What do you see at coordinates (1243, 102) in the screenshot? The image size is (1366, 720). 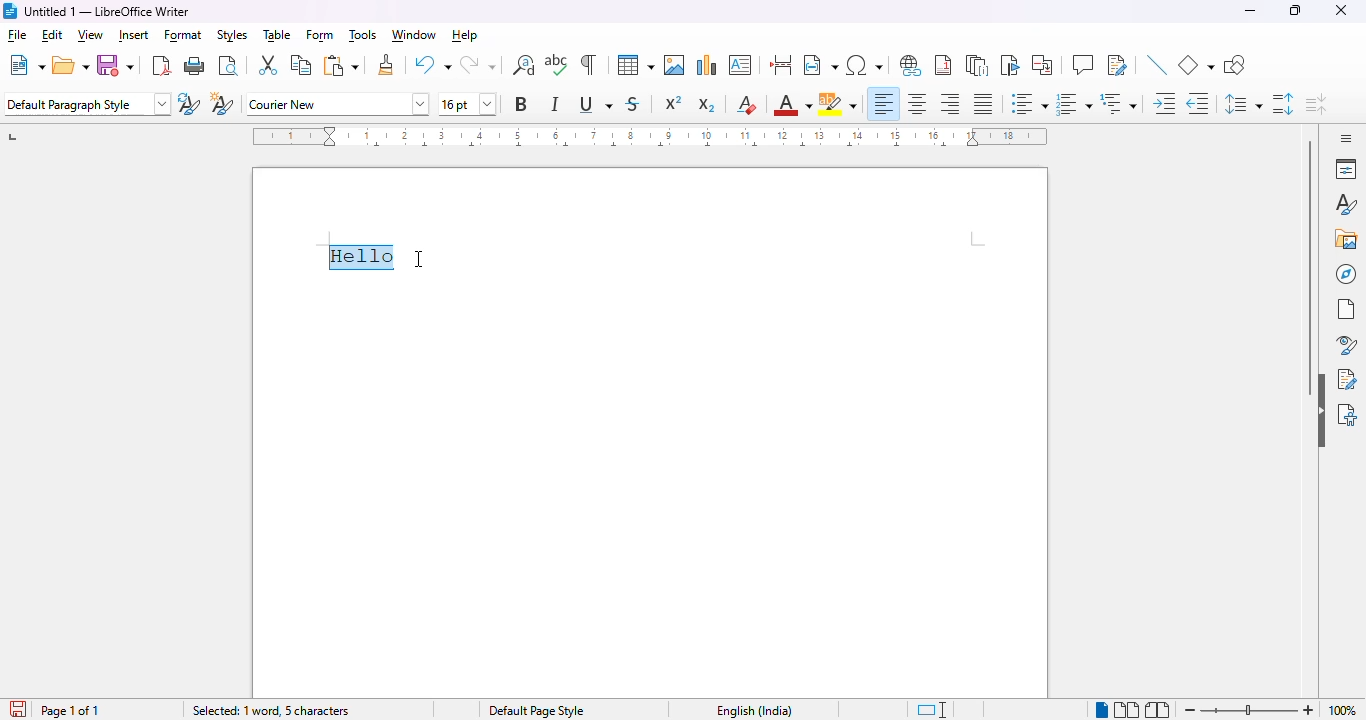 I see `set line spacing` at bounding box center [1243, 102].